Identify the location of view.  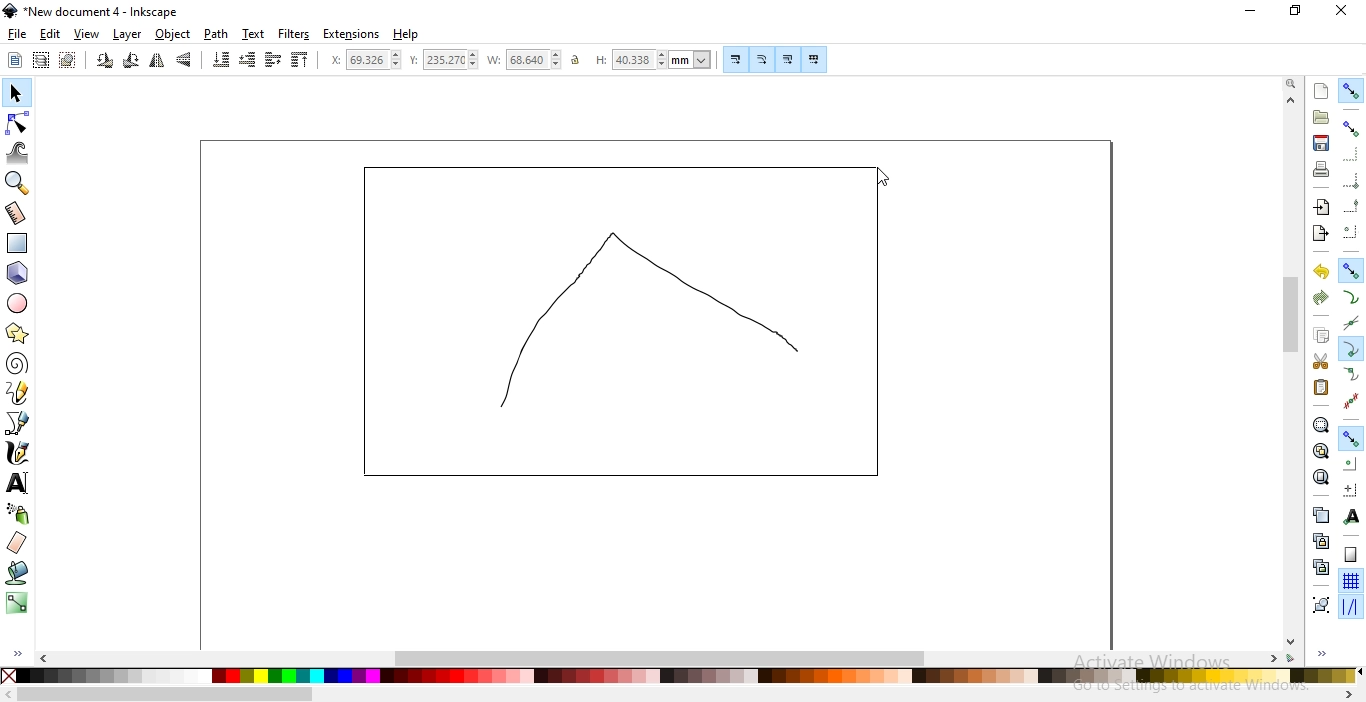
(87, 35).